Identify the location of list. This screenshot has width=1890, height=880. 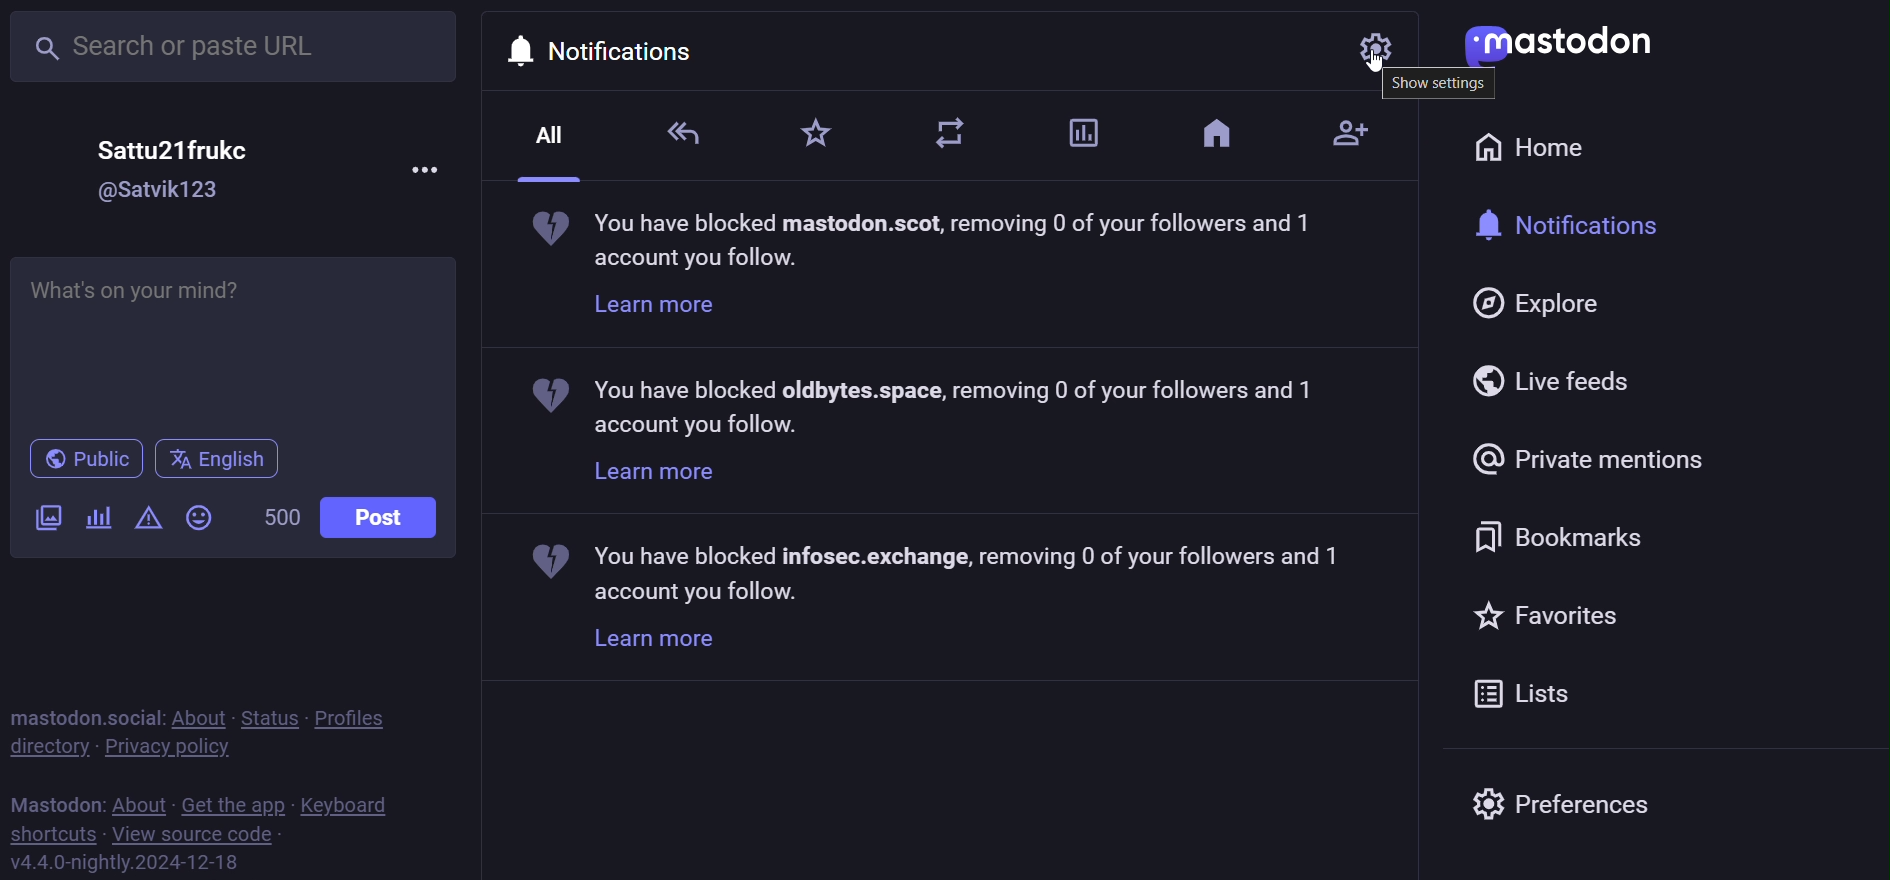
(1525, 691).